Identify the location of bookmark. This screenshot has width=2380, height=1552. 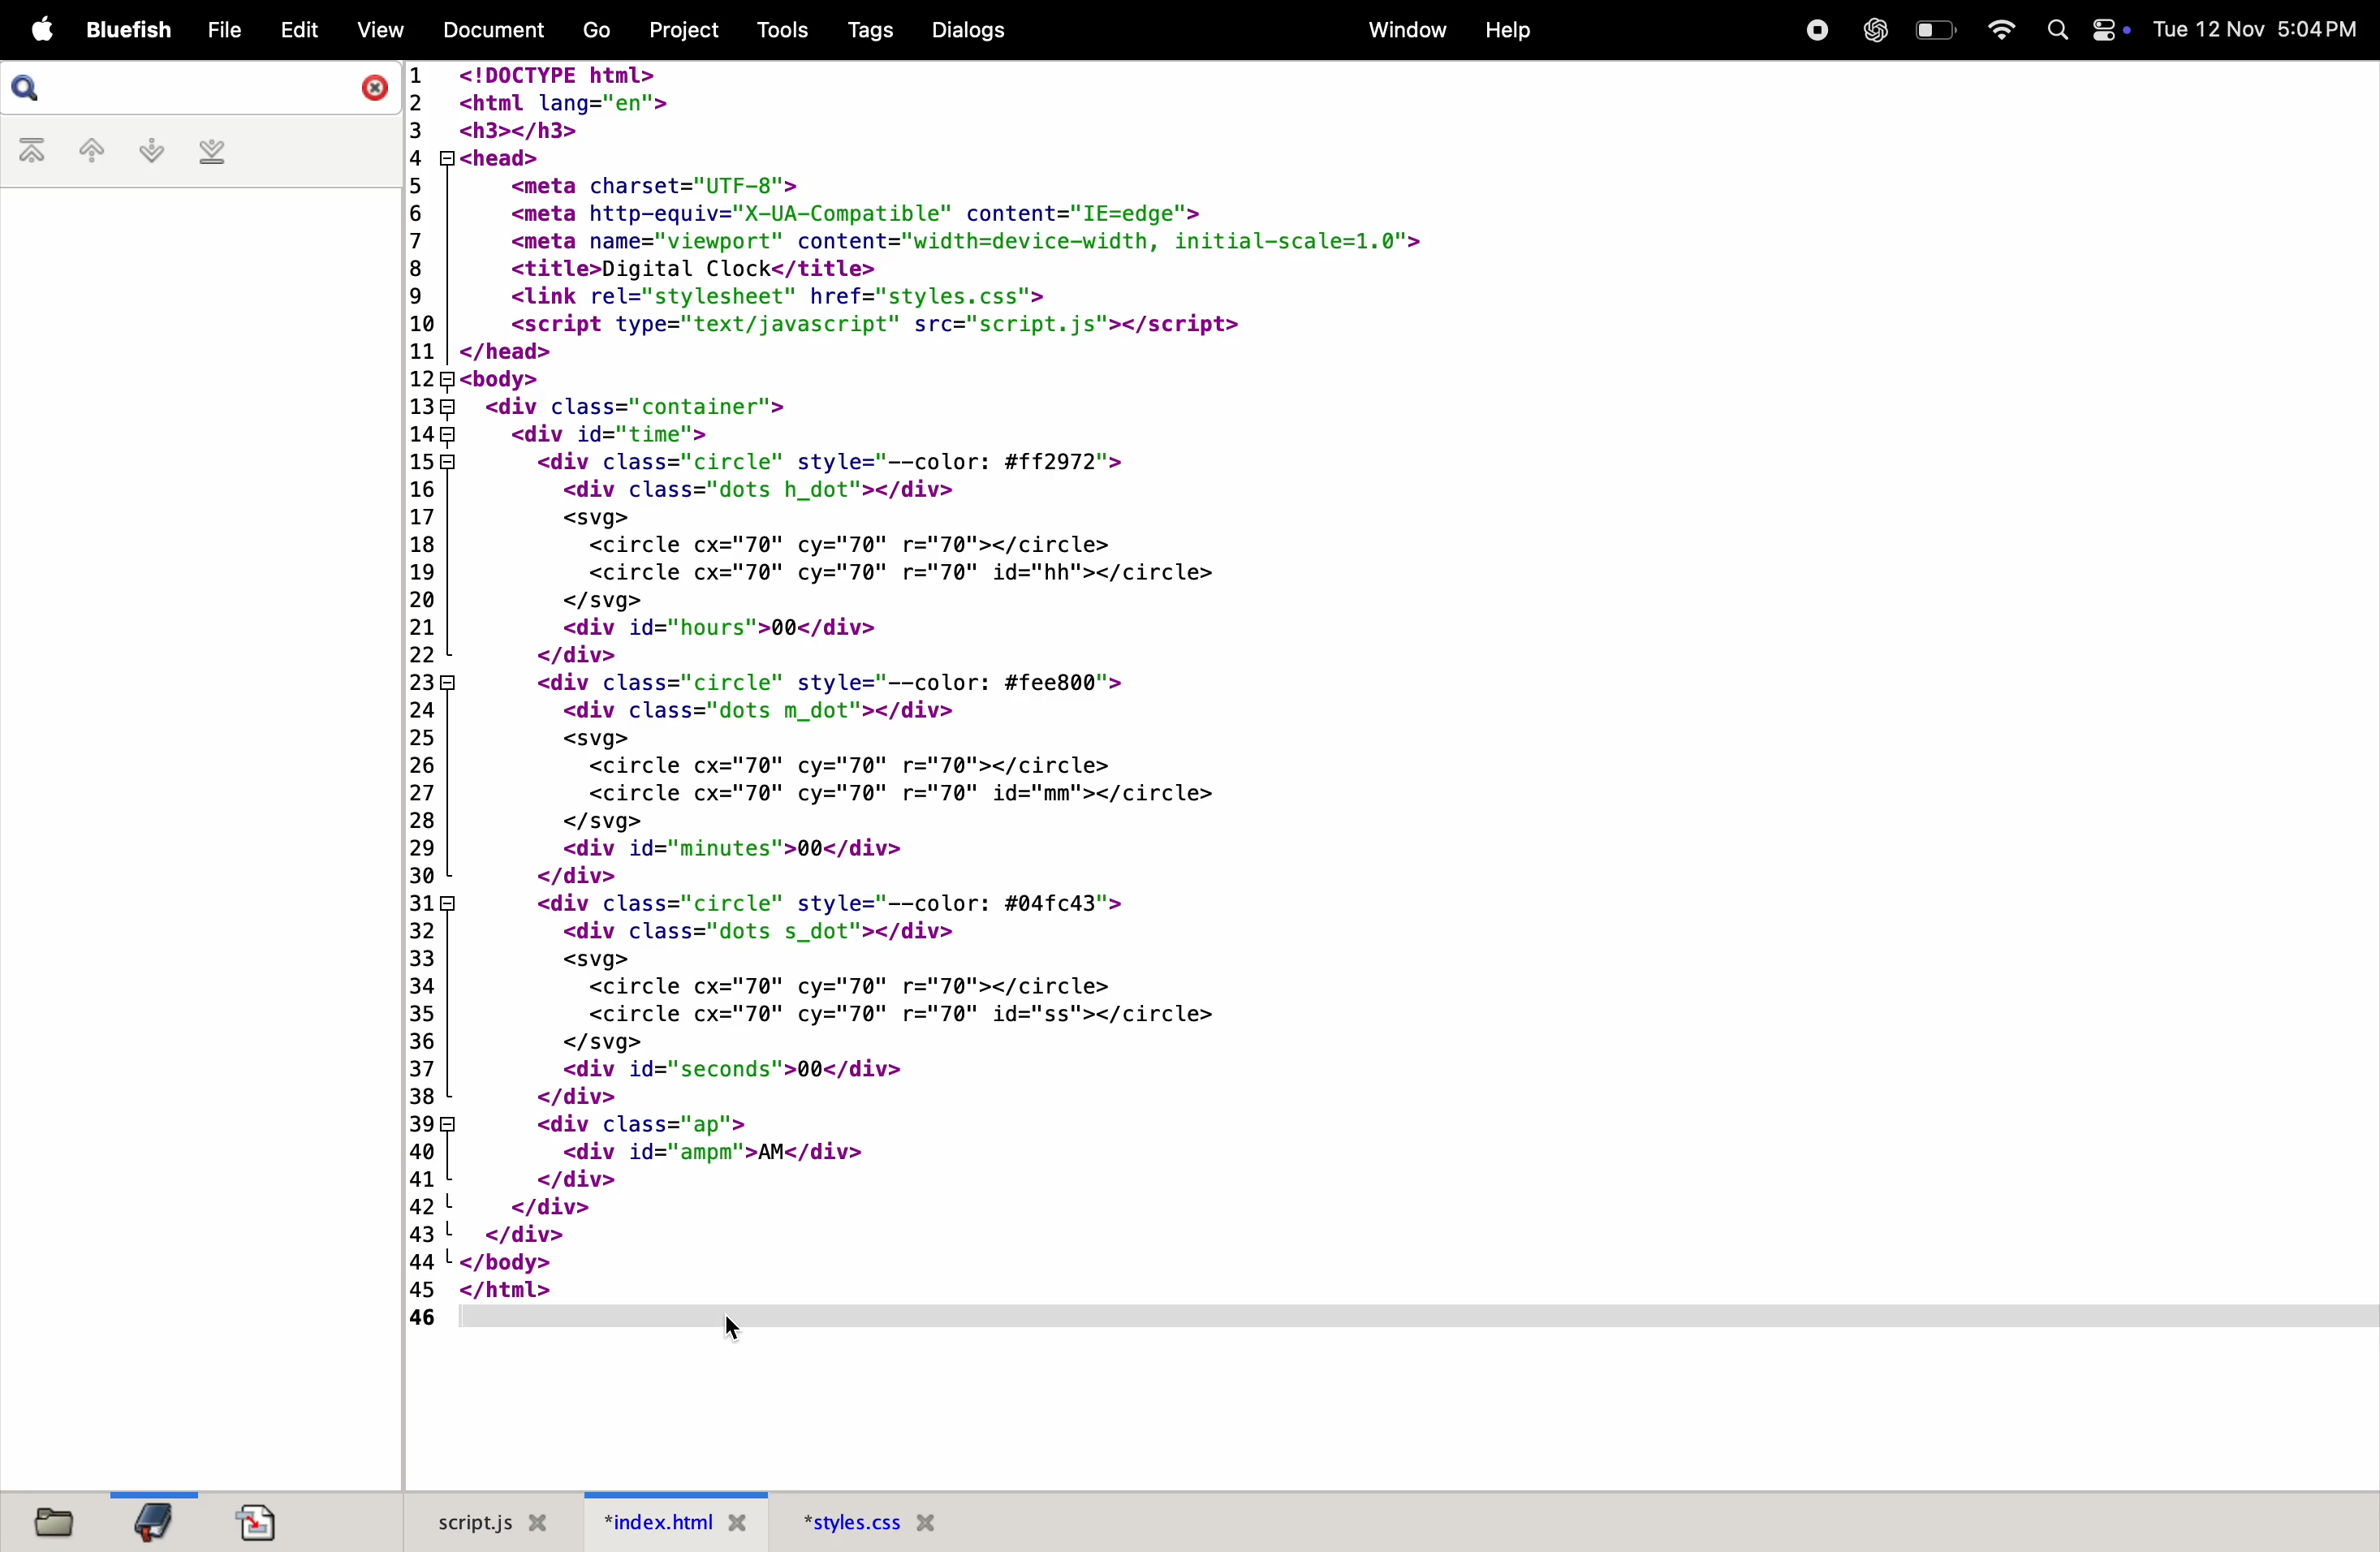
(151, 1522).